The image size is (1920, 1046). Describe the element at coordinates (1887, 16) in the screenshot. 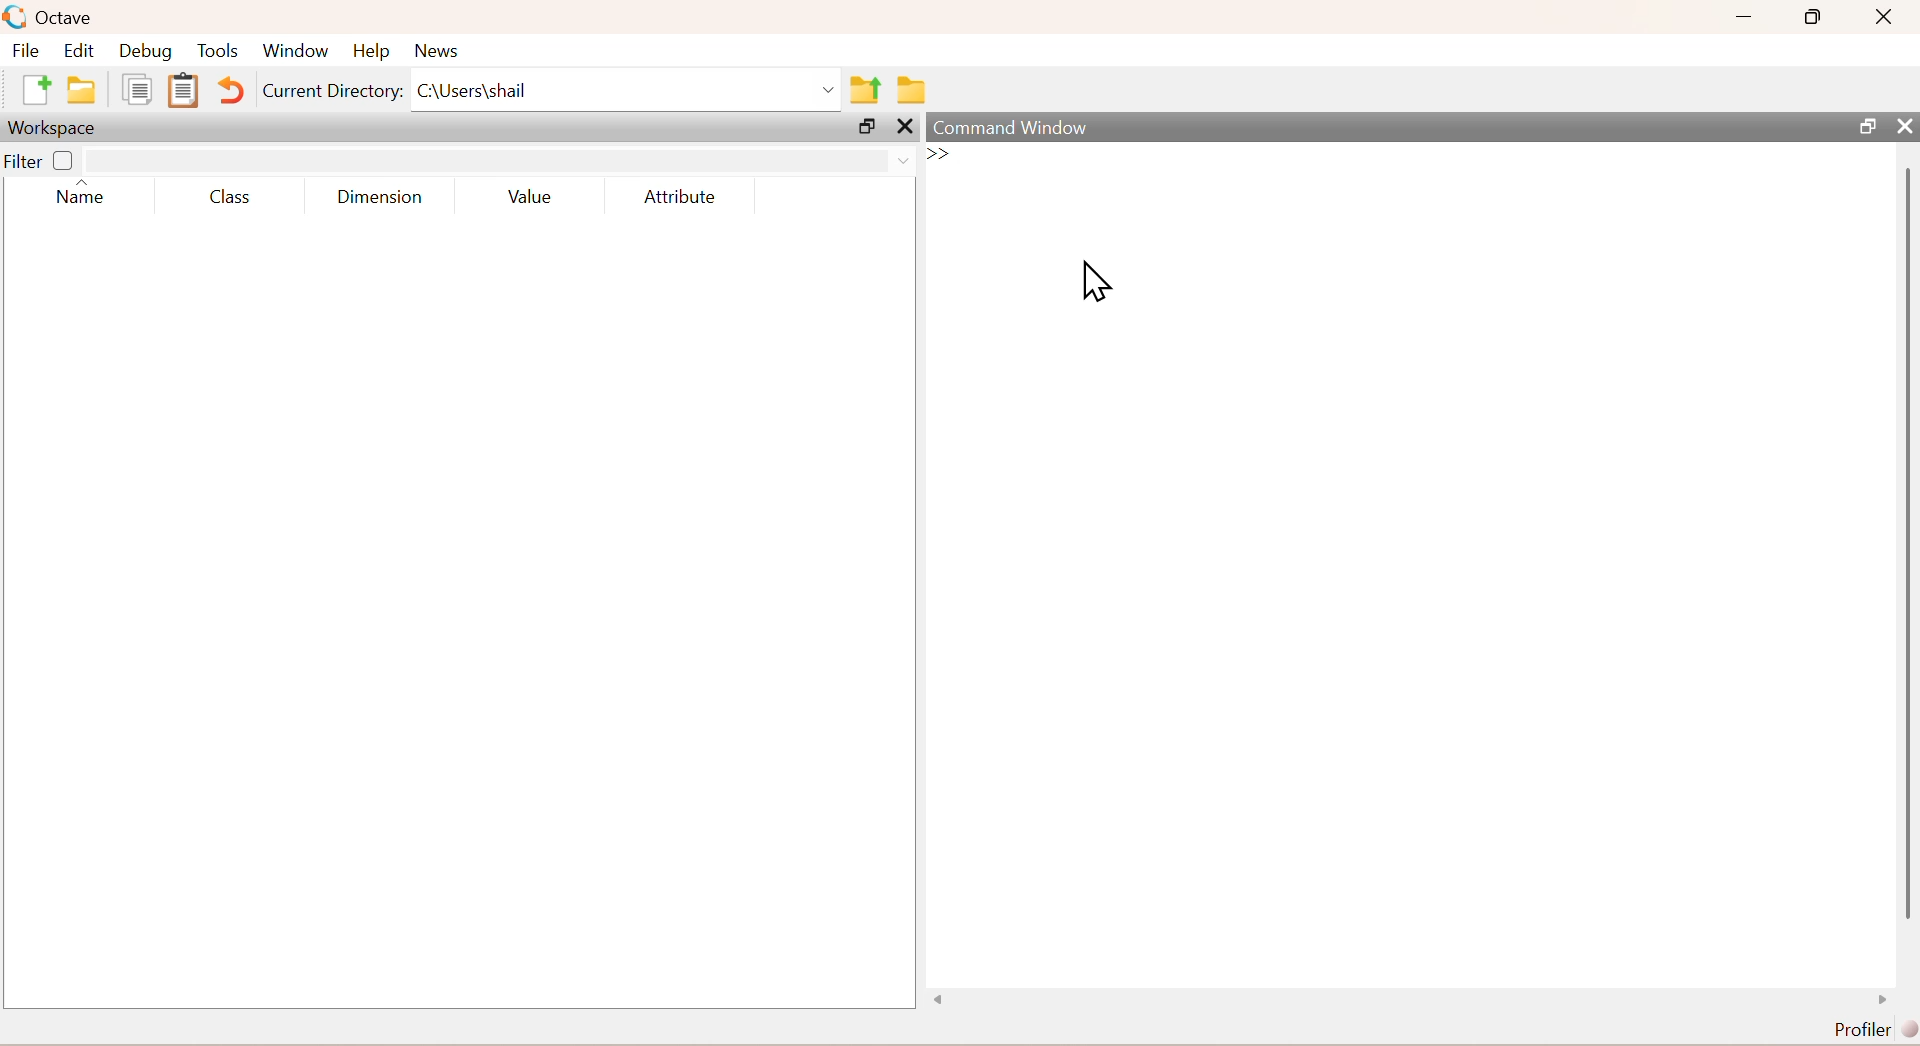

I see `close` at that location.